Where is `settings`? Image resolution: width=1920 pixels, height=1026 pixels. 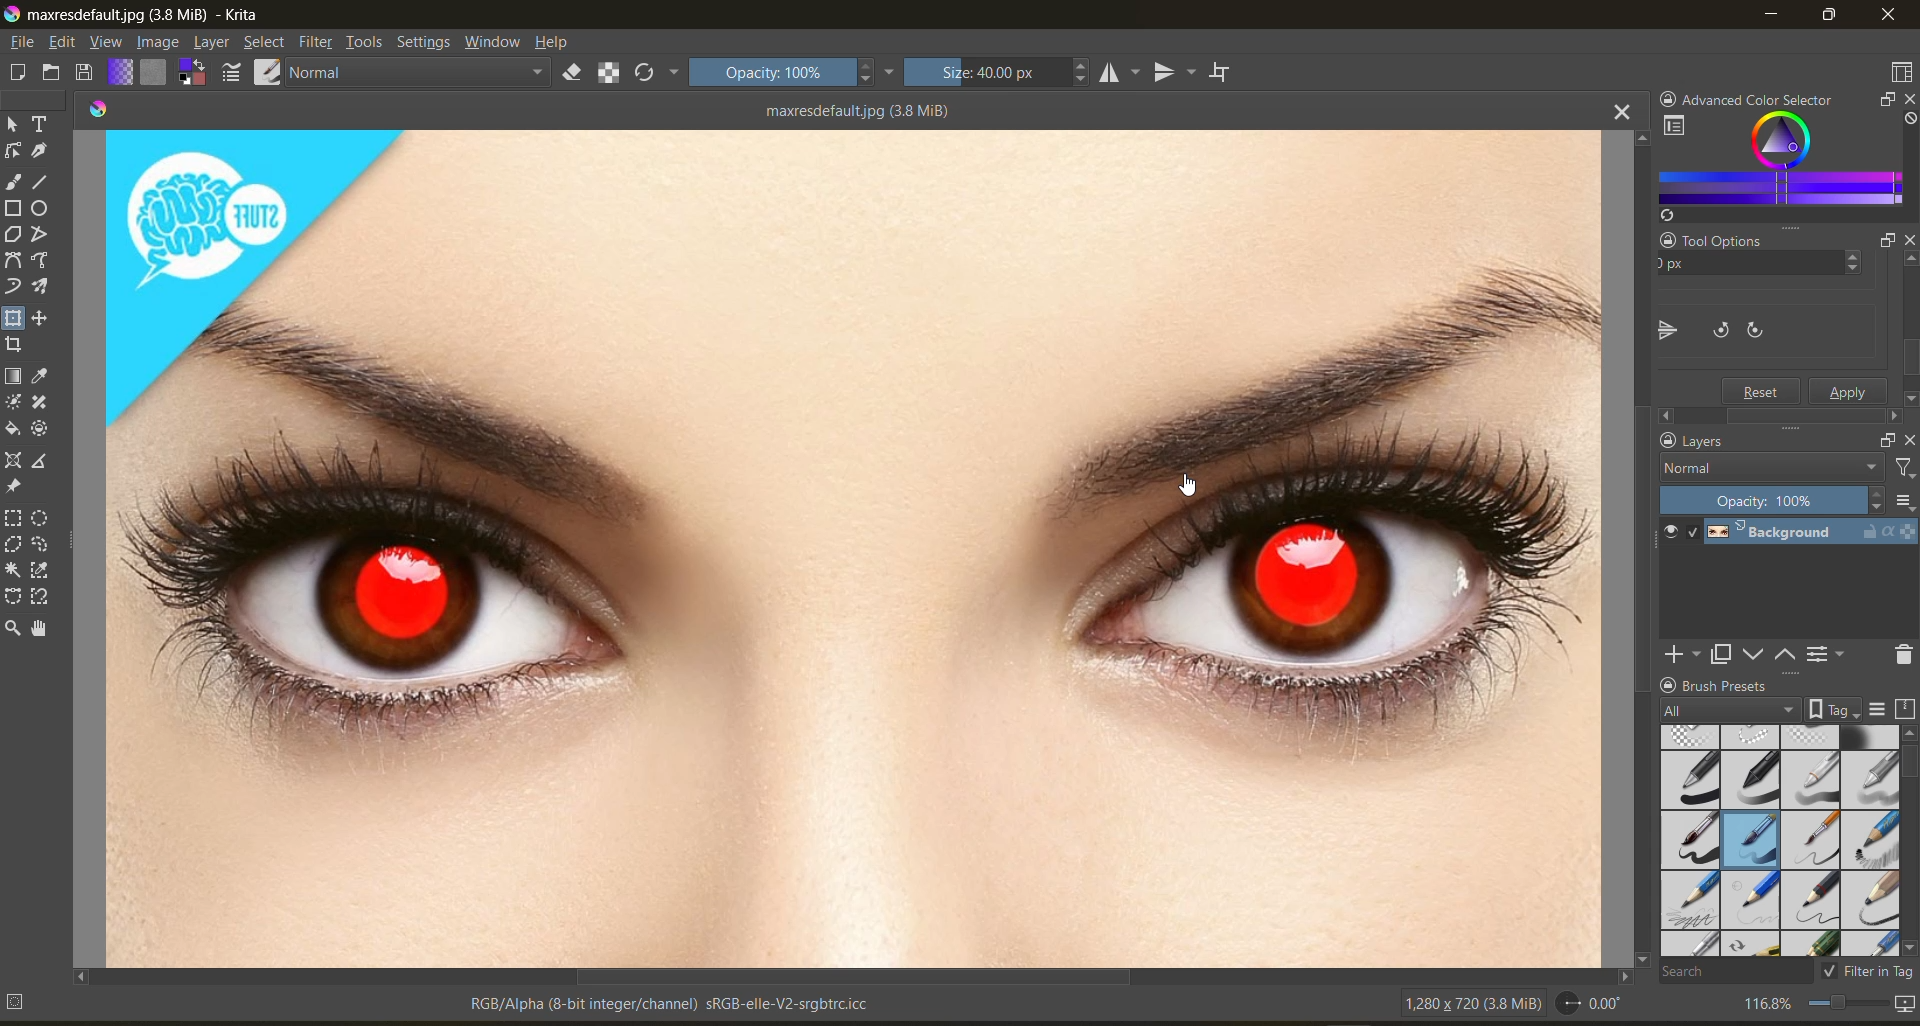 settings is located at coordinates (427, 45).